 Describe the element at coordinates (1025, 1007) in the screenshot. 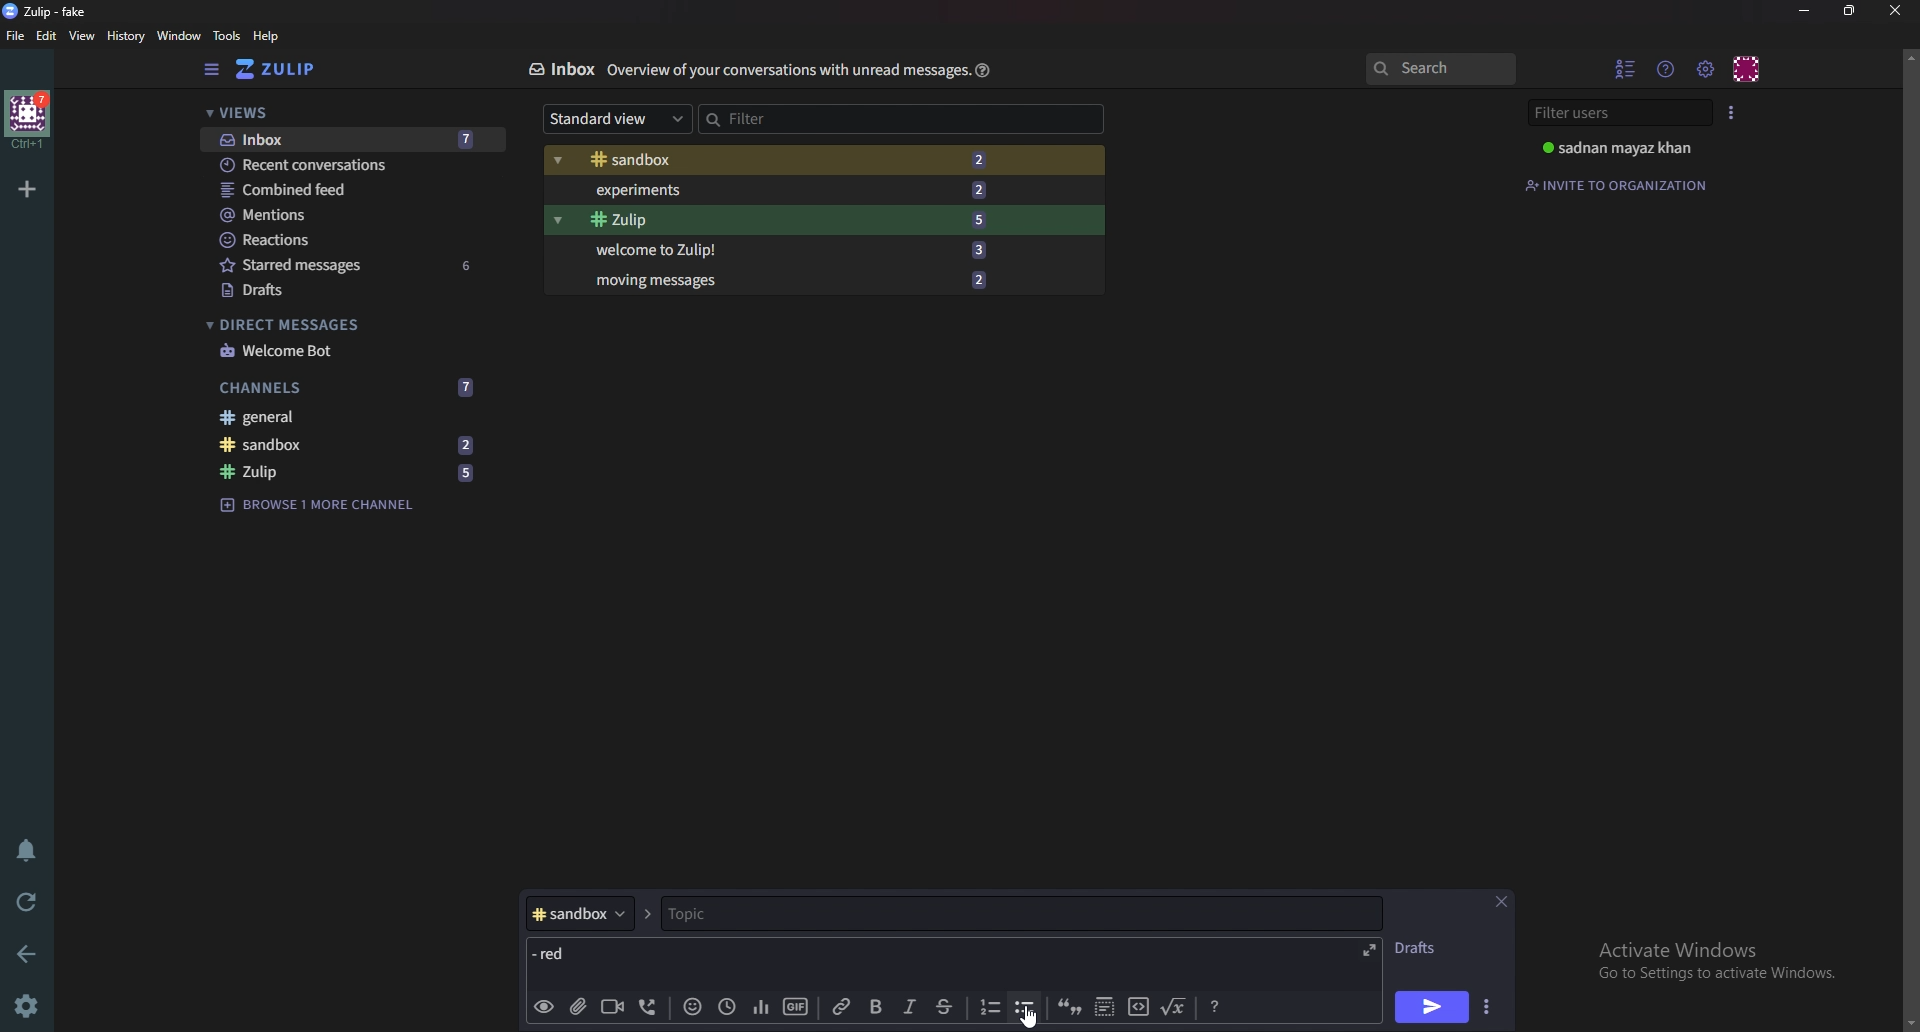

I see `Bullet list` at that location.